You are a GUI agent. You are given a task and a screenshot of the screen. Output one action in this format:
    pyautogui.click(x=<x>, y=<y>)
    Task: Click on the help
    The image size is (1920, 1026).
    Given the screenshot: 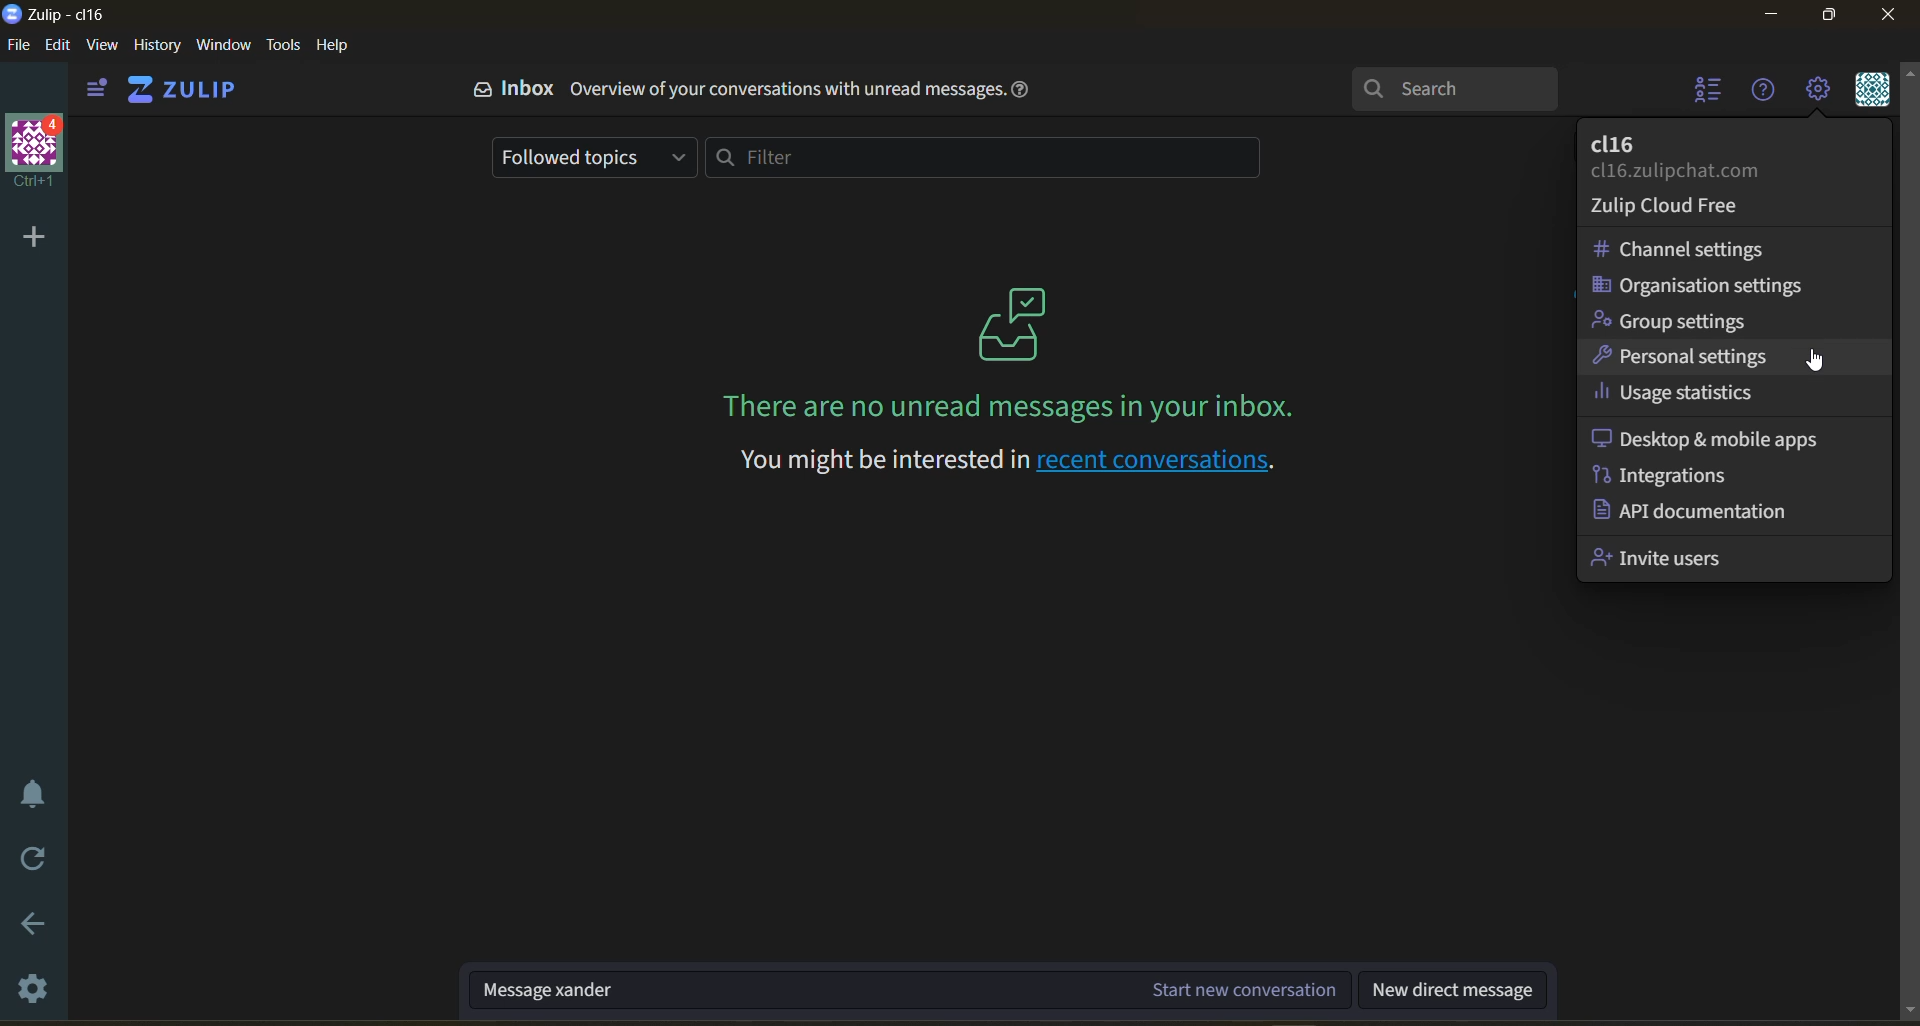 What is the action you would take?
    pyautogui.click(x=1022, y=93)
    